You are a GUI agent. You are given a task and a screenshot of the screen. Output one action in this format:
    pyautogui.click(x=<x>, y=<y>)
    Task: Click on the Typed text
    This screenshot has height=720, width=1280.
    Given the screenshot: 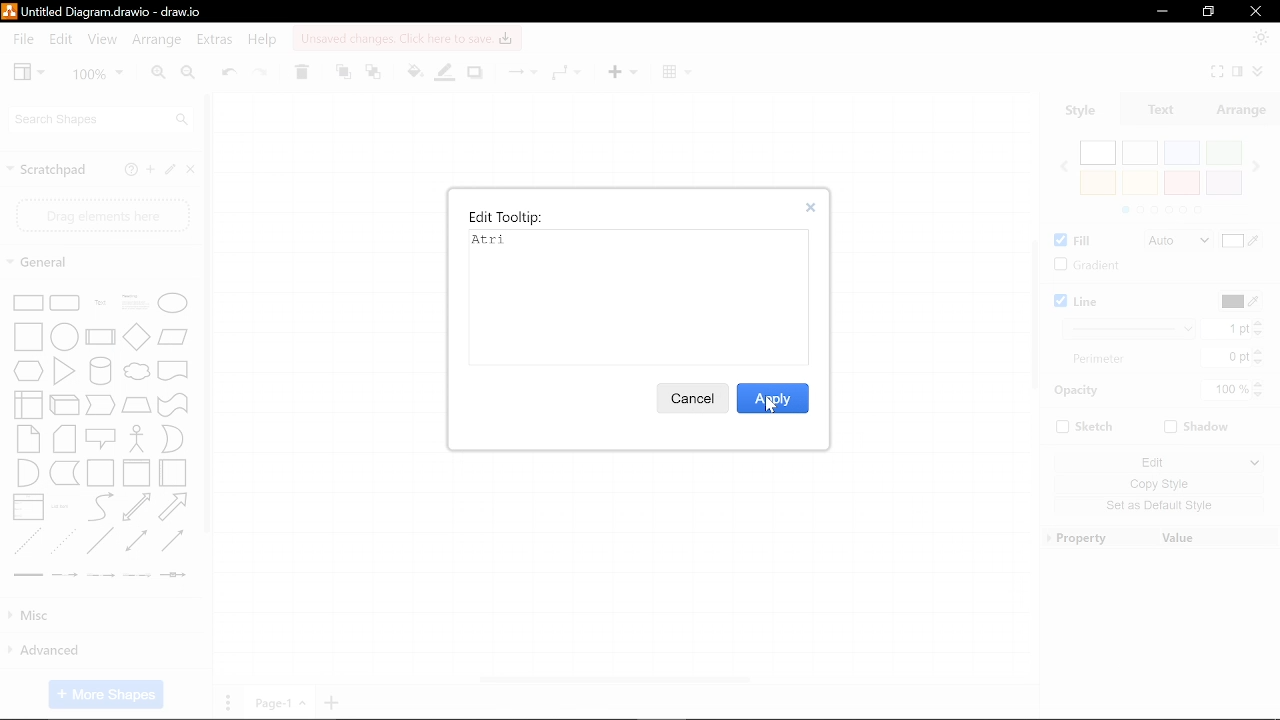 What is the action you would take?
    pyautogui.click(x=491, y=242)
    